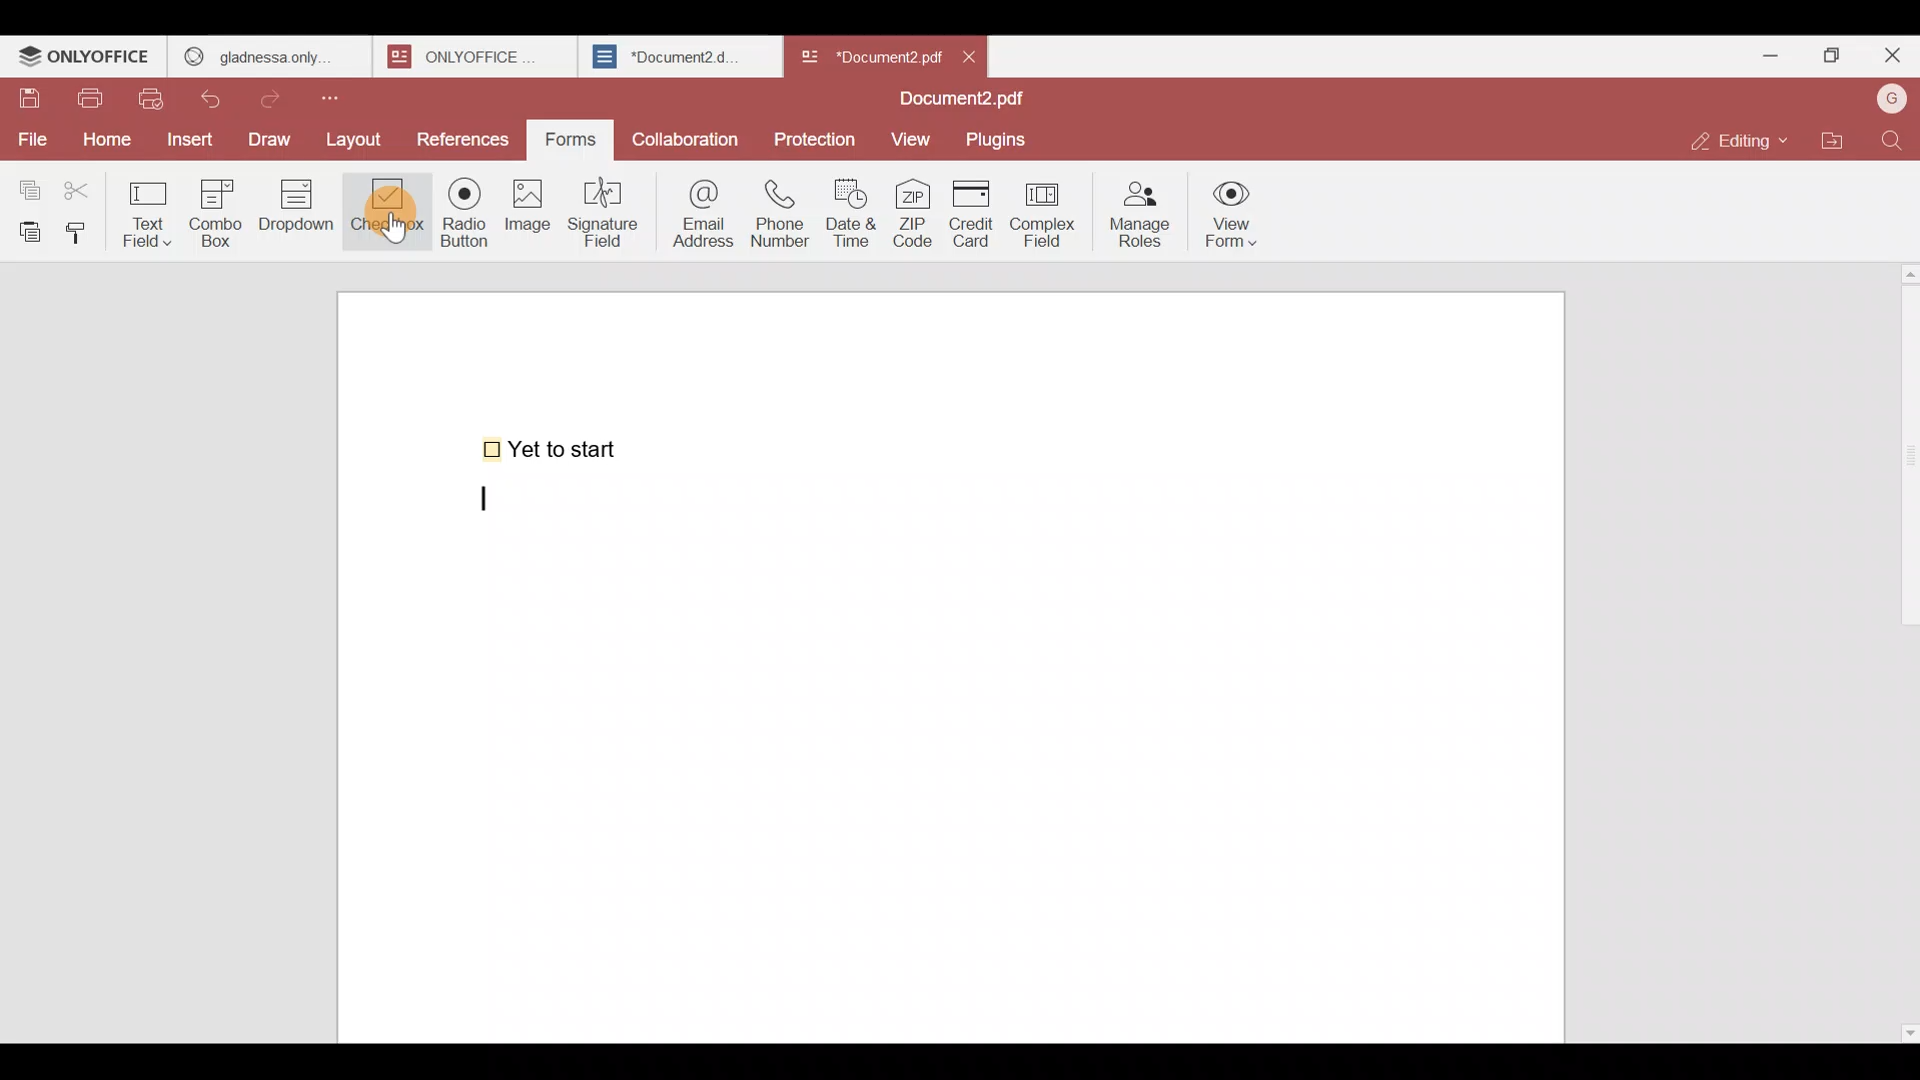 The height and width of the screenshot is (1080, 1920). Describe the element at coordinates (85, 59) in the screenshot. I see `ONLYOFFICE` at that location.